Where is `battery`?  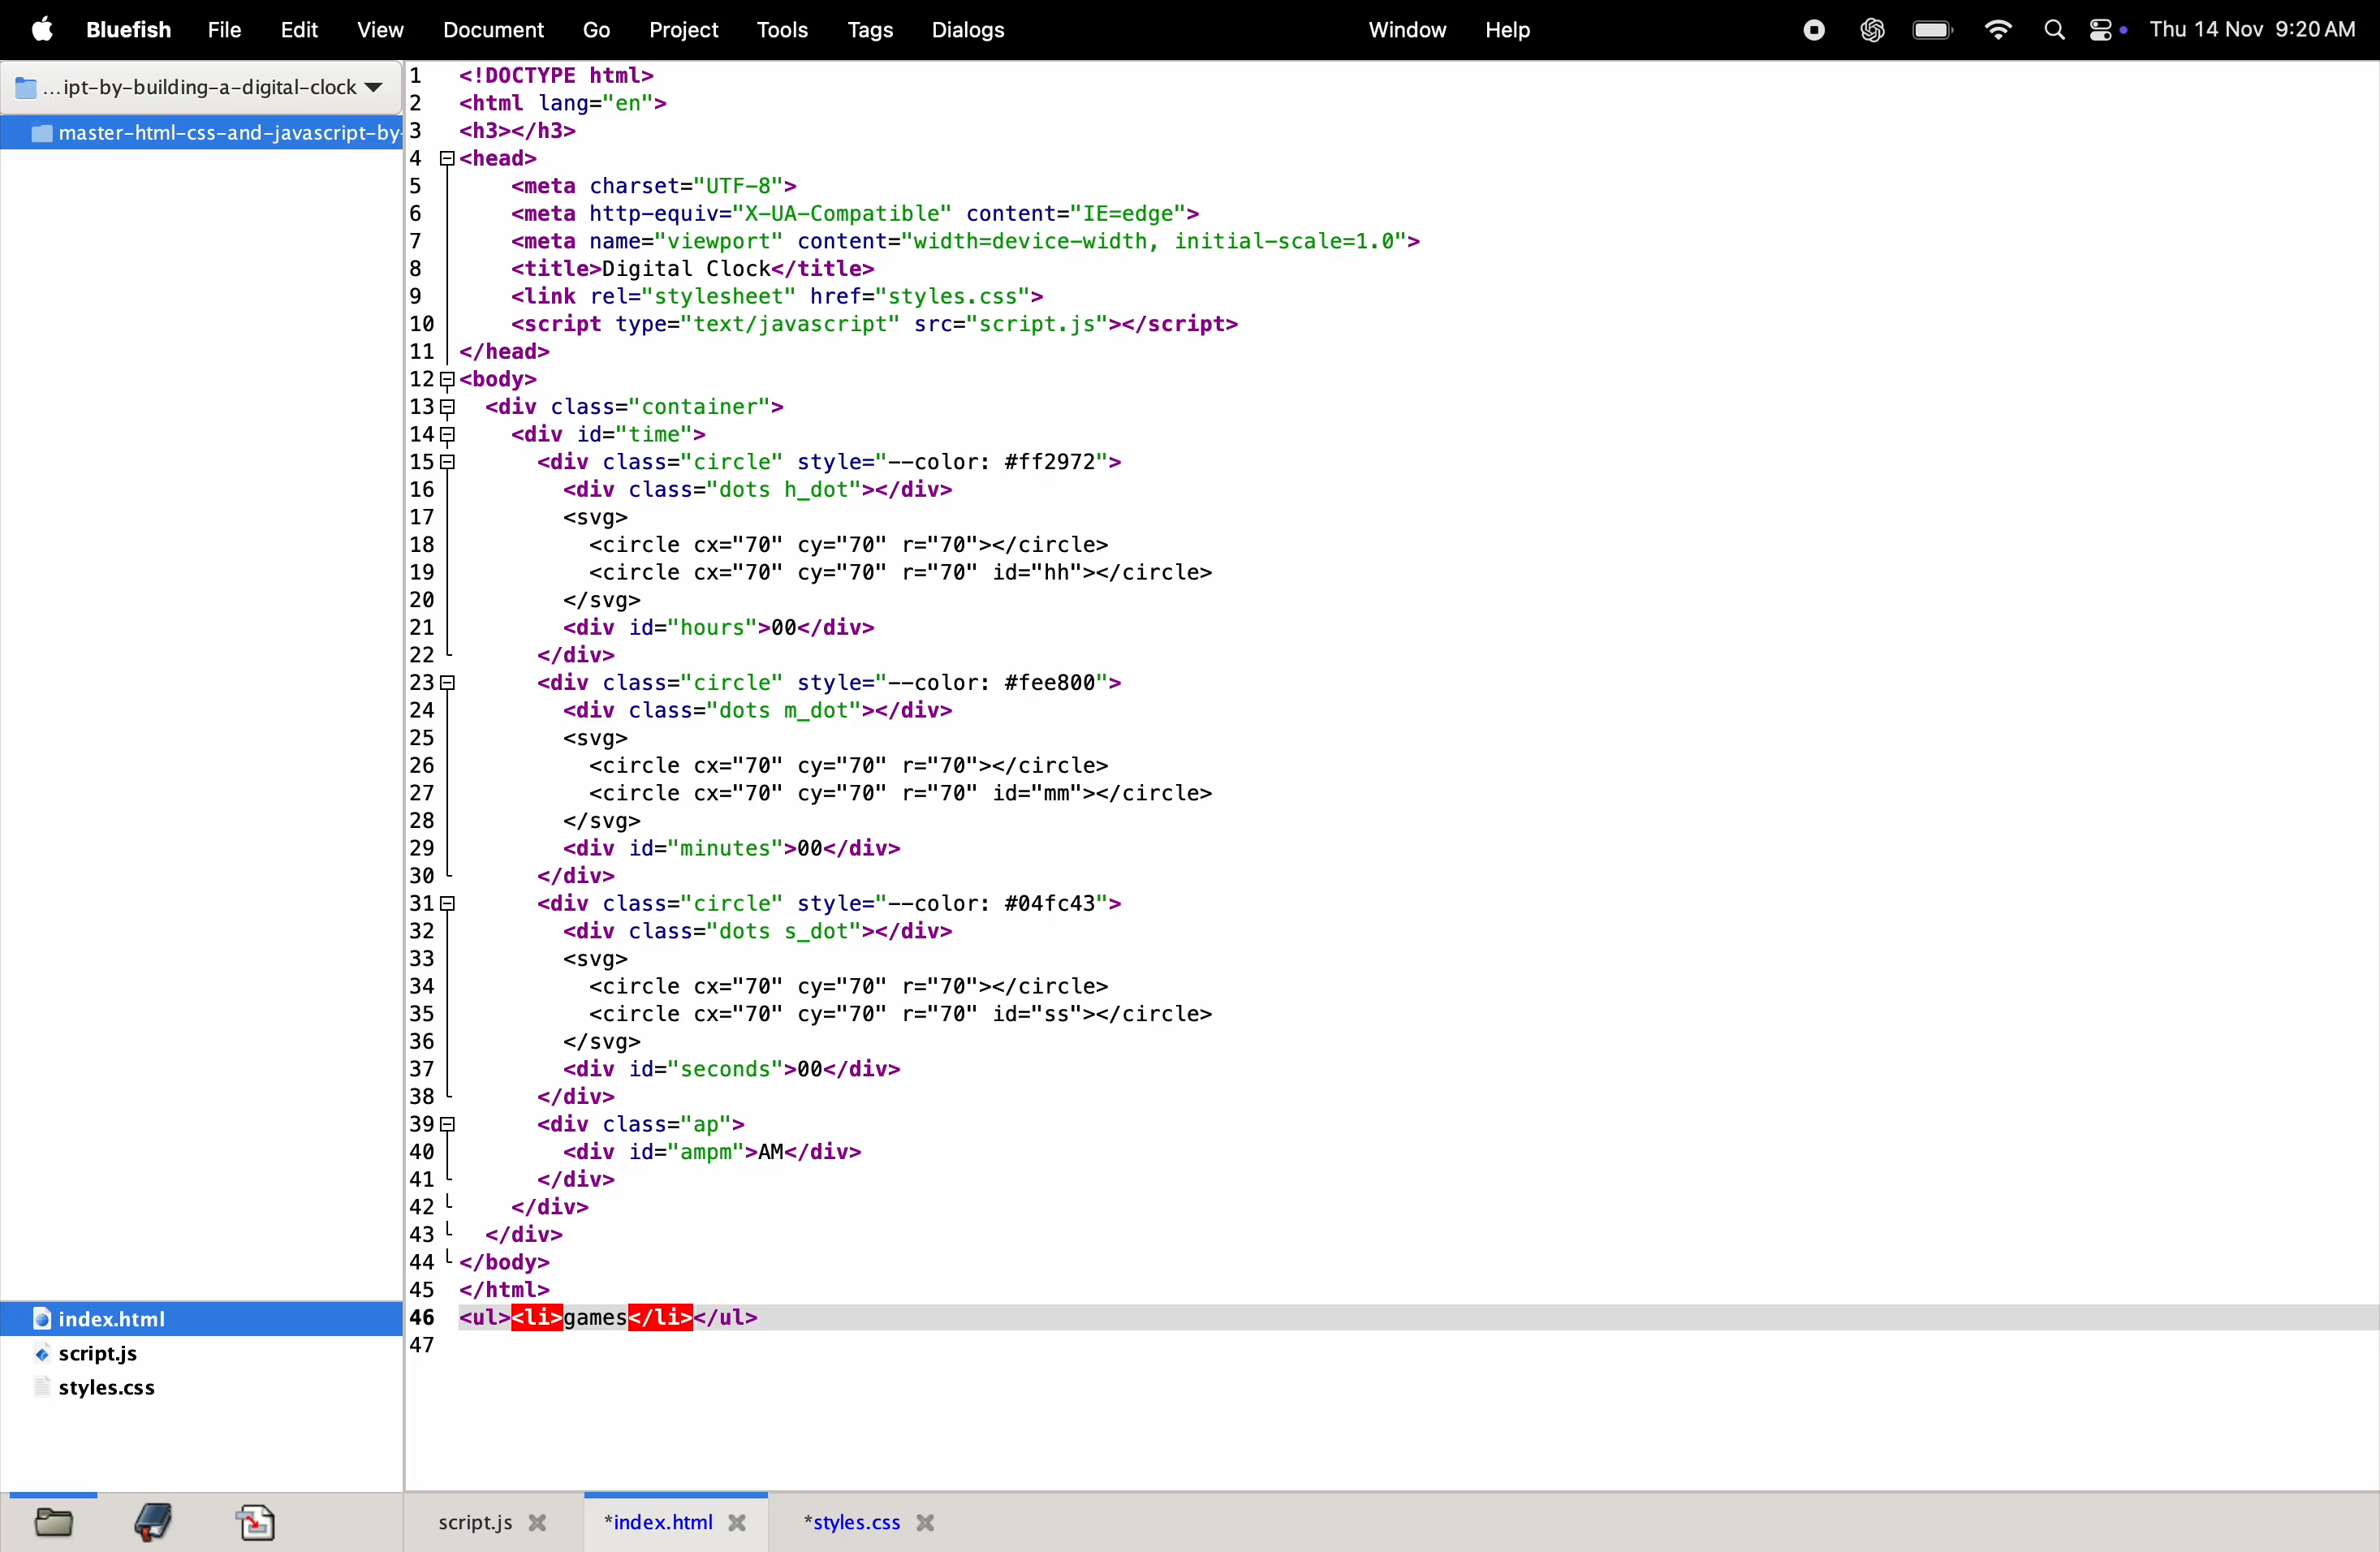 battery is located at coordinates (1930, 31).